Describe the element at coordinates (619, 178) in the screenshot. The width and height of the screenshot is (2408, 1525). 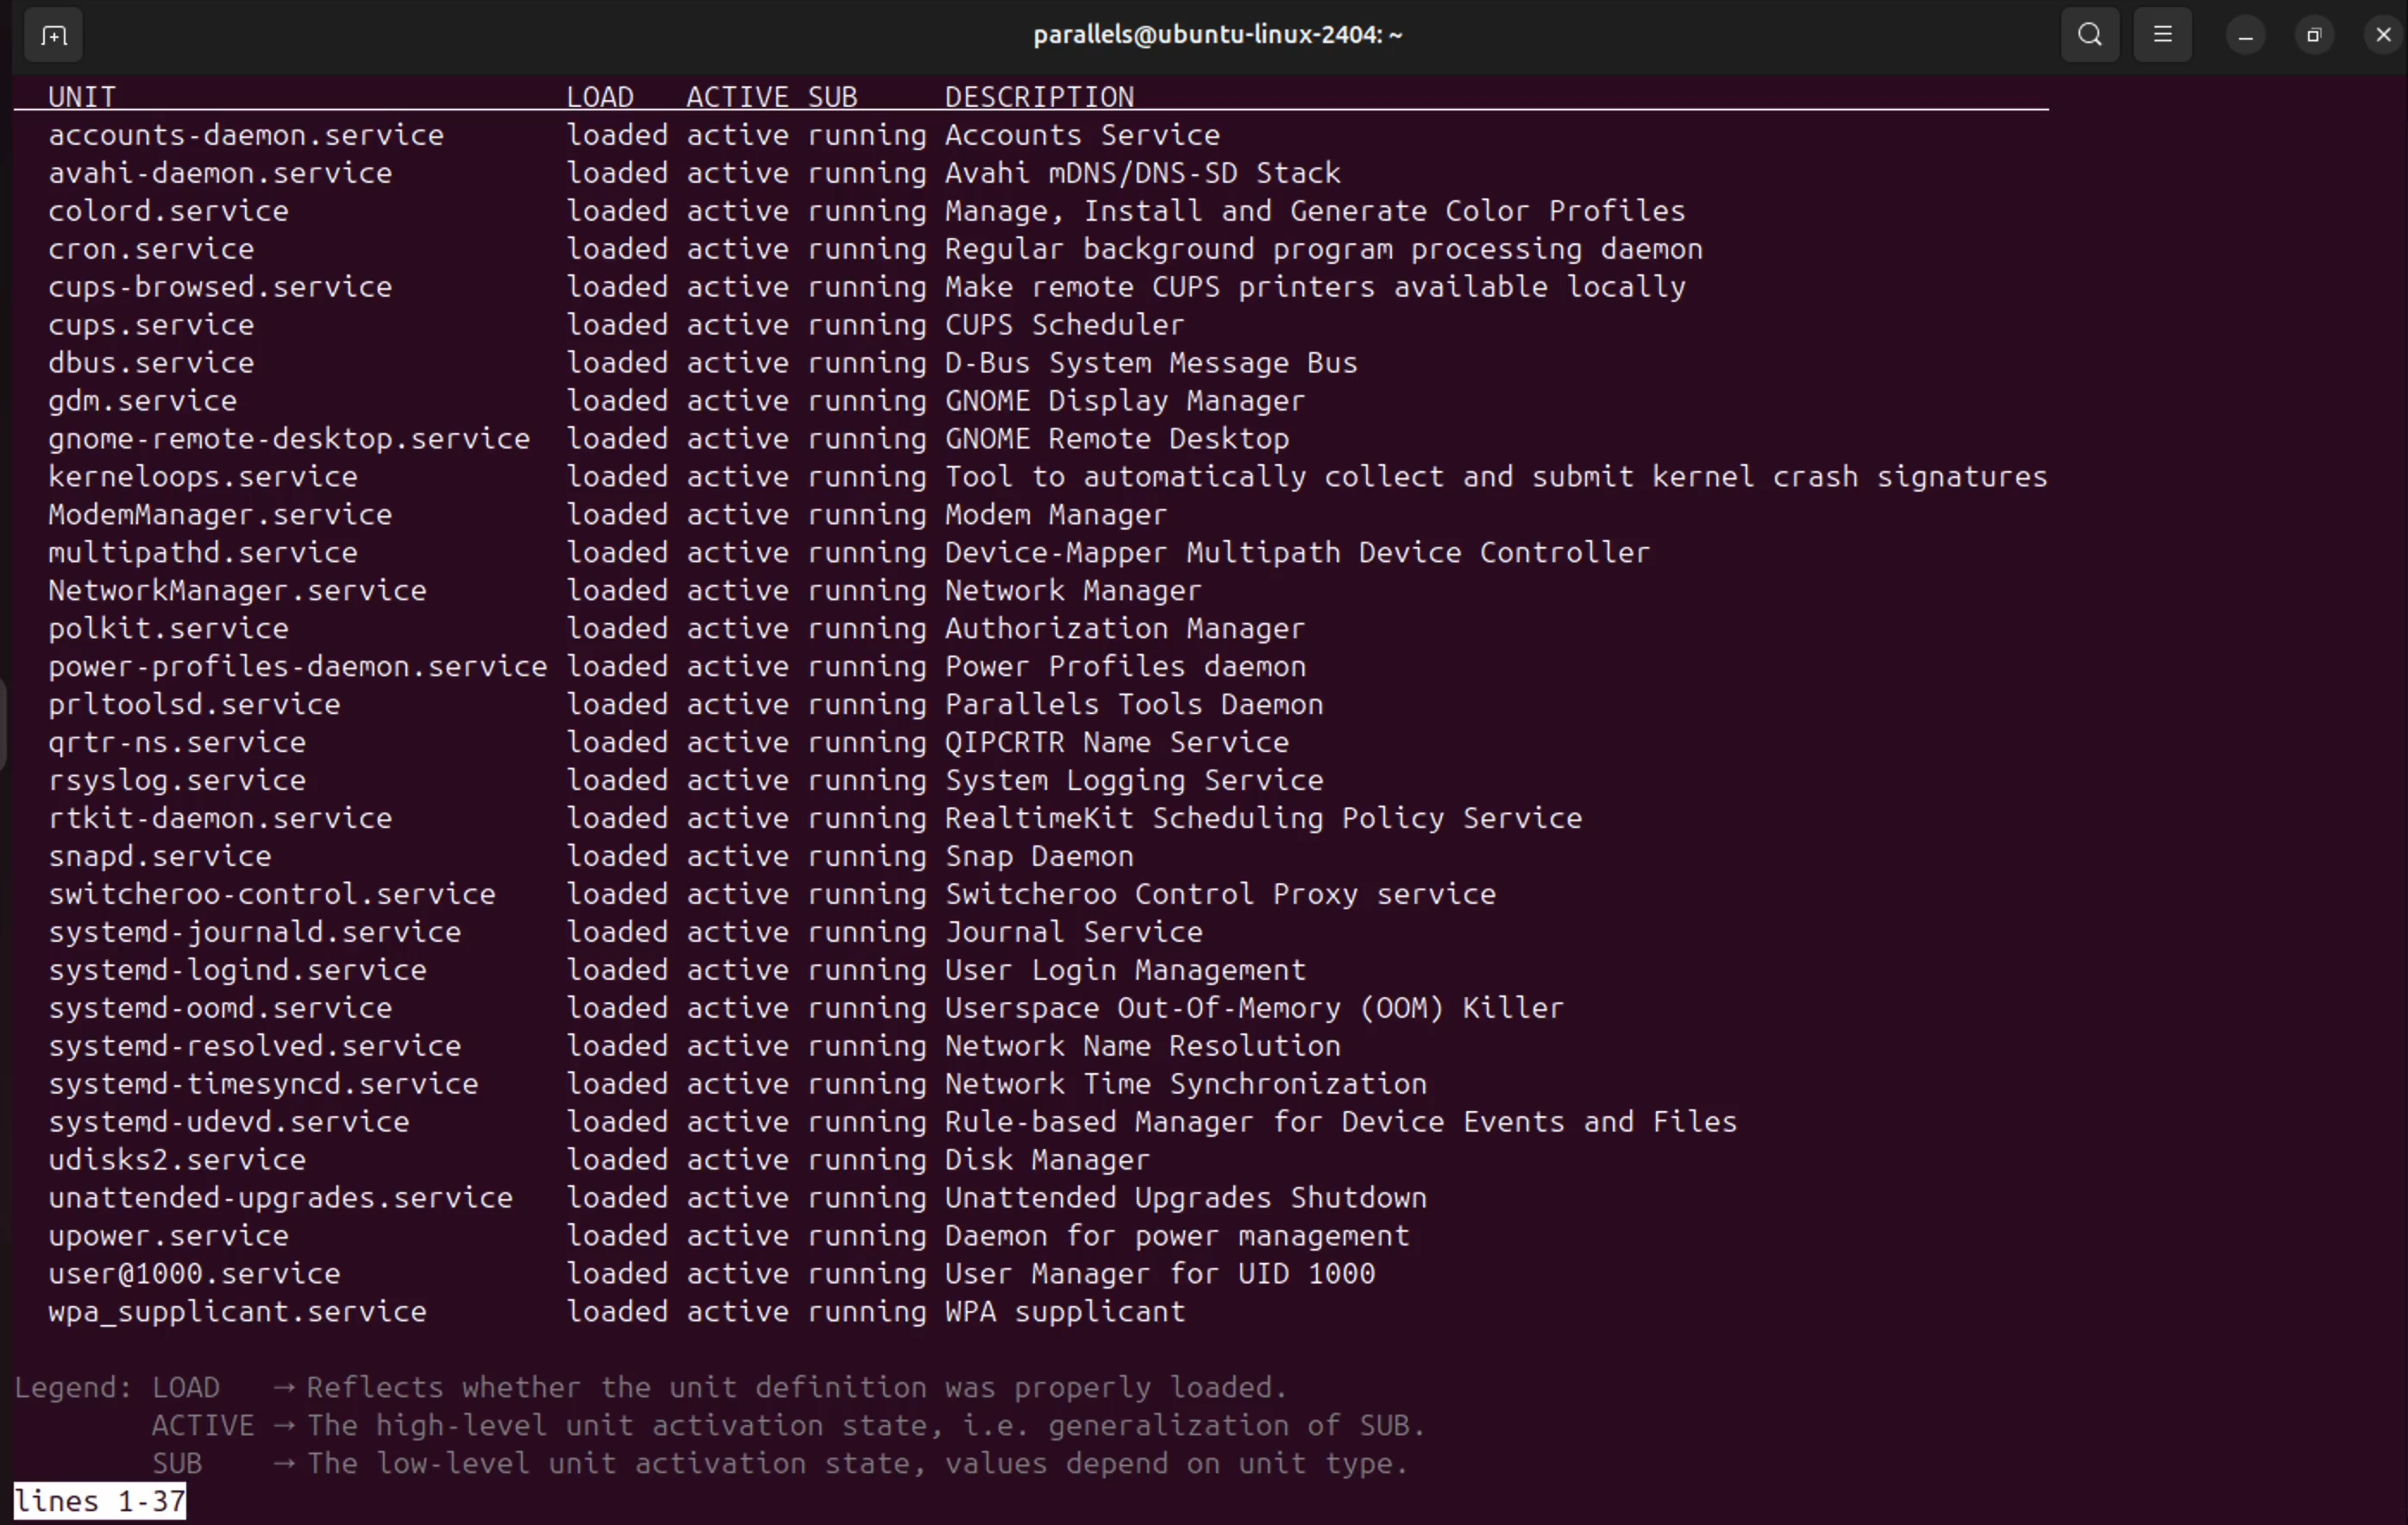
I see `loaded` at that location.